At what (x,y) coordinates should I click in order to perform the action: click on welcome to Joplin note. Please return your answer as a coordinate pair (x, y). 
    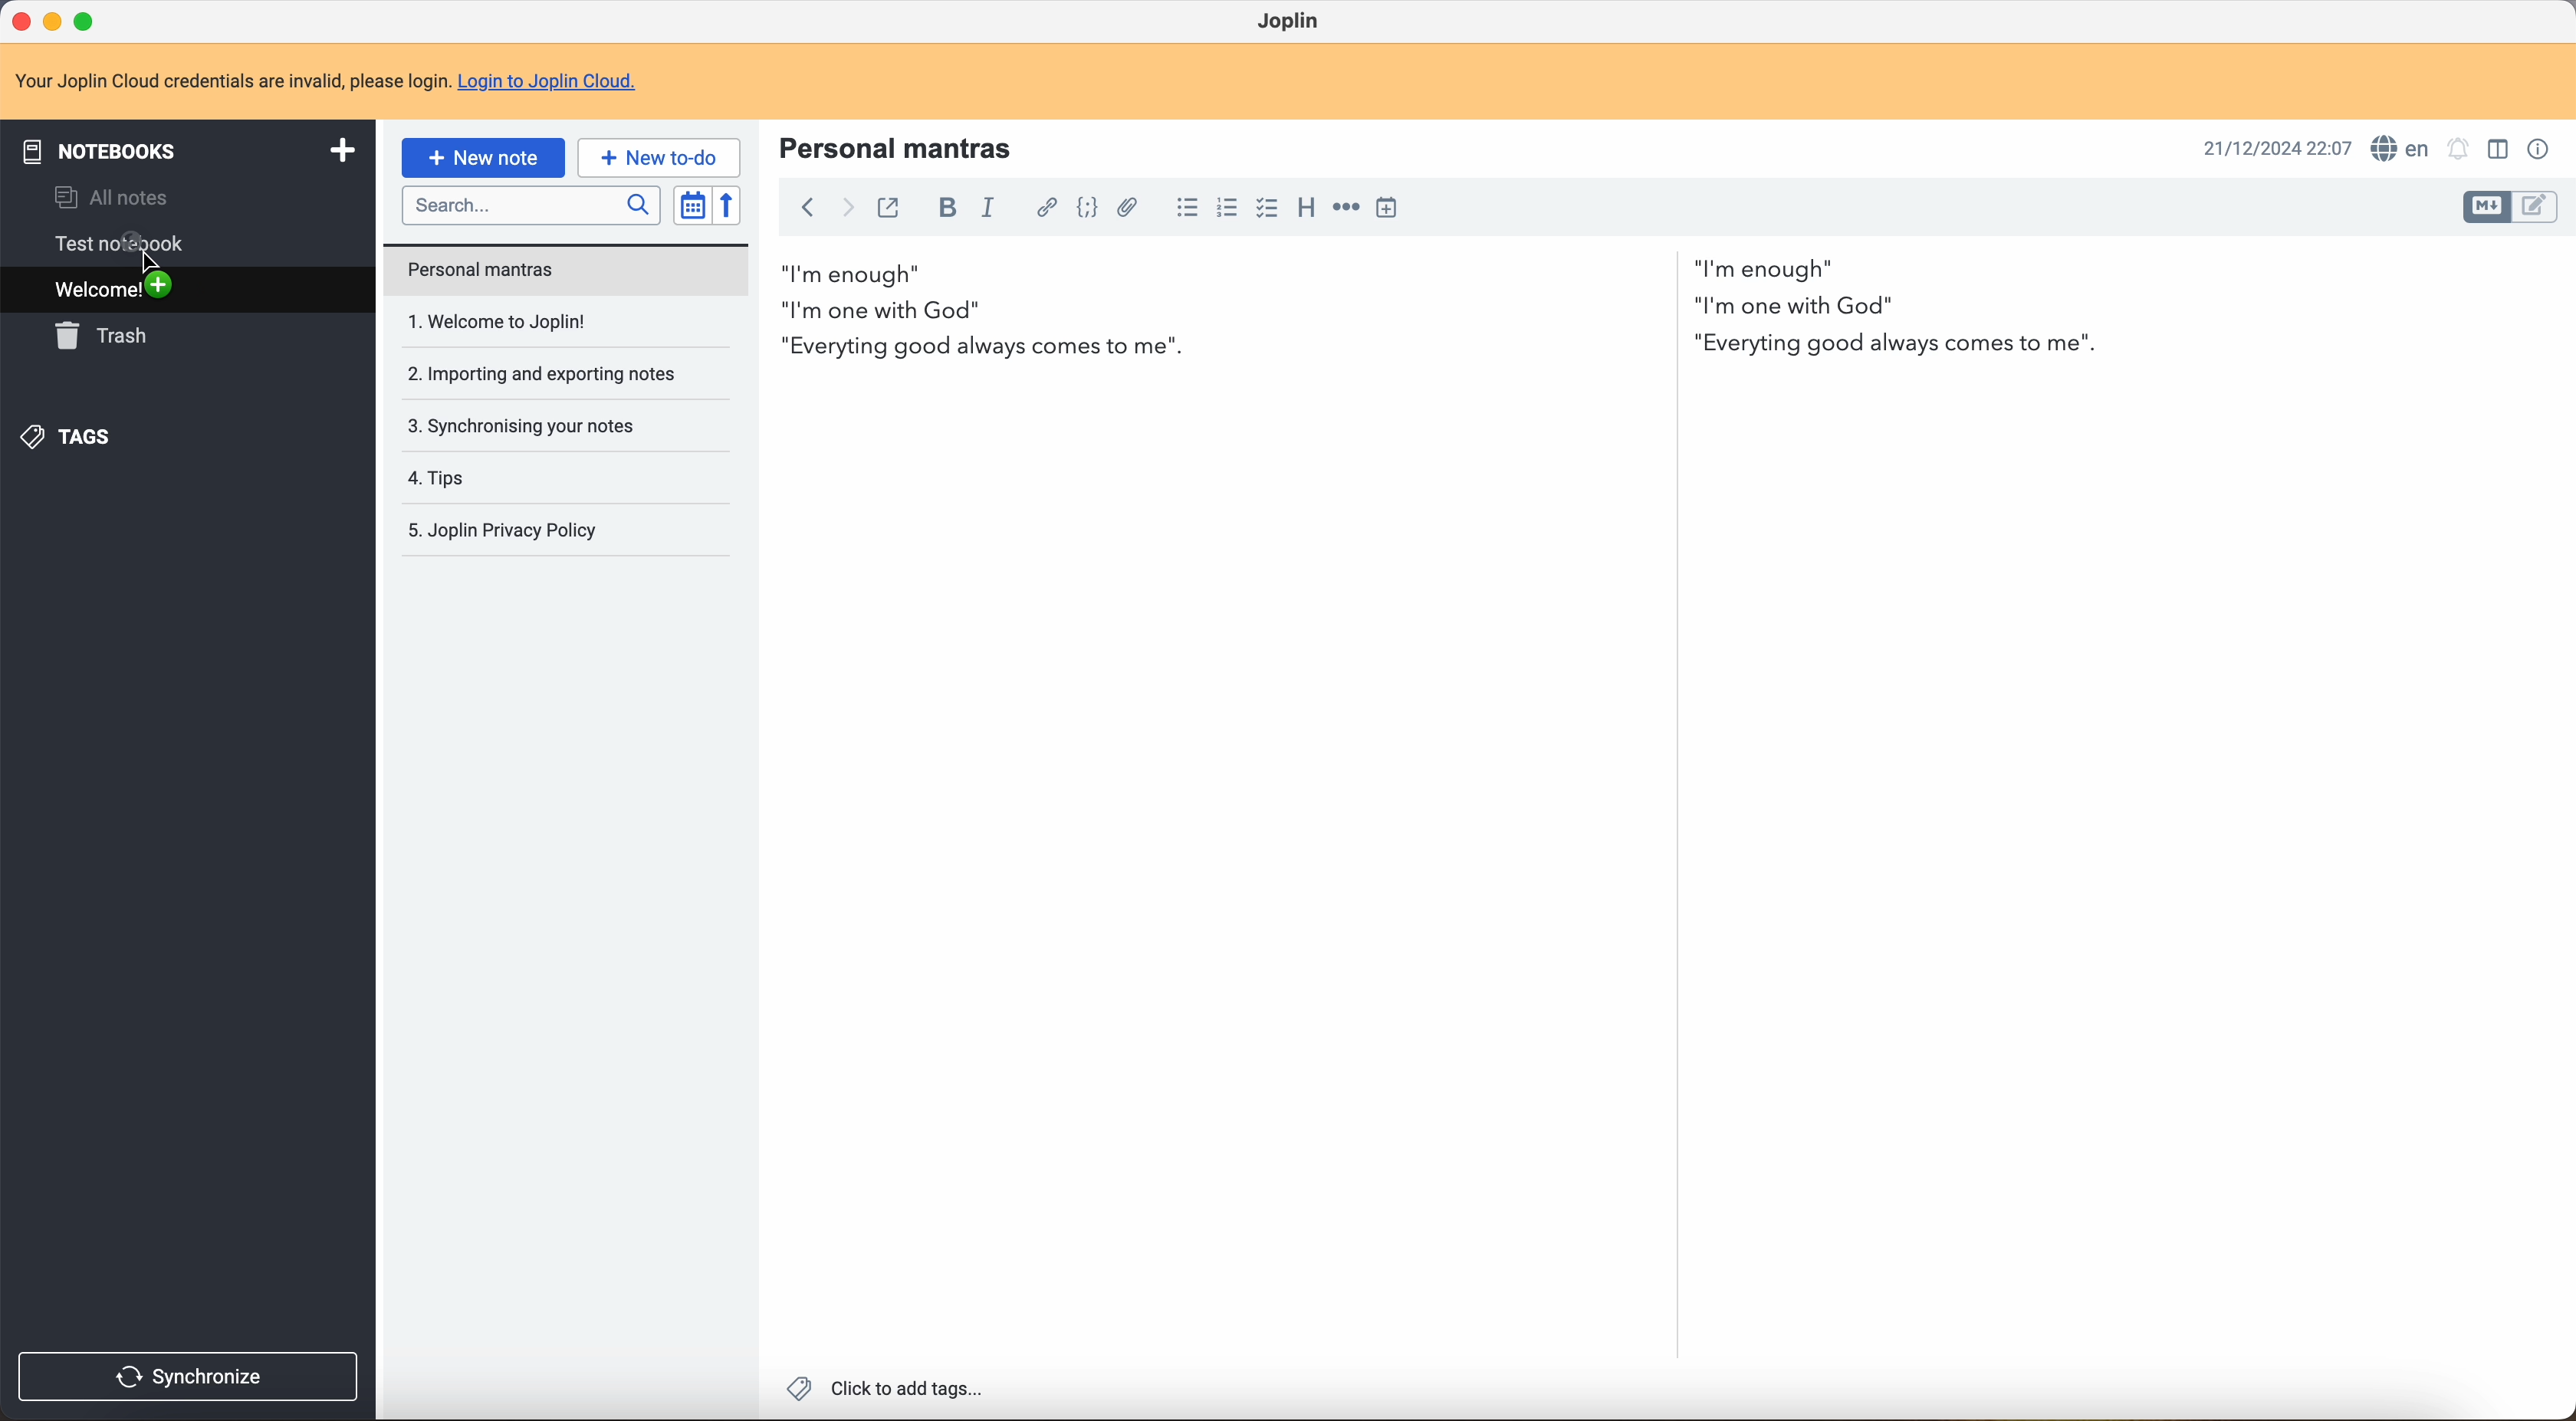
    Looking at the image, I should click on (526, 326).